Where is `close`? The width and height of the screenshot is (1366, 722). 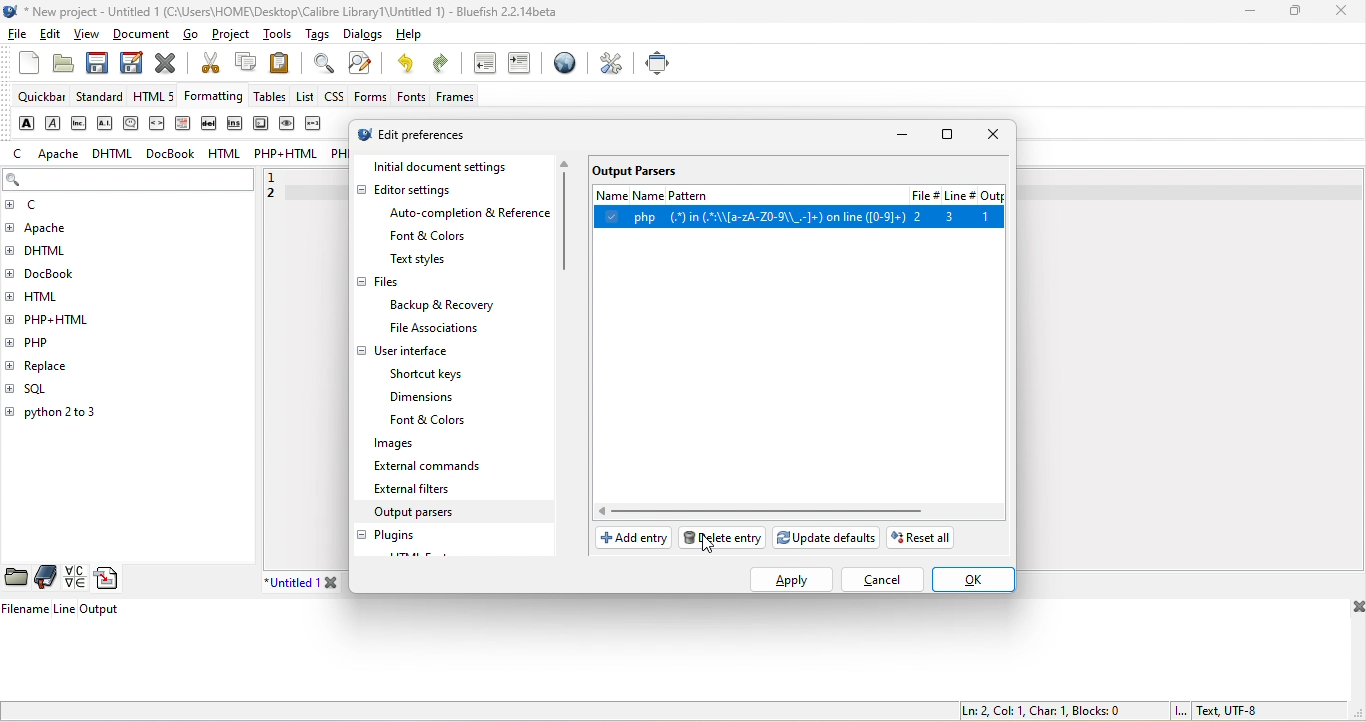
close is located at coordinates (1341, 12).